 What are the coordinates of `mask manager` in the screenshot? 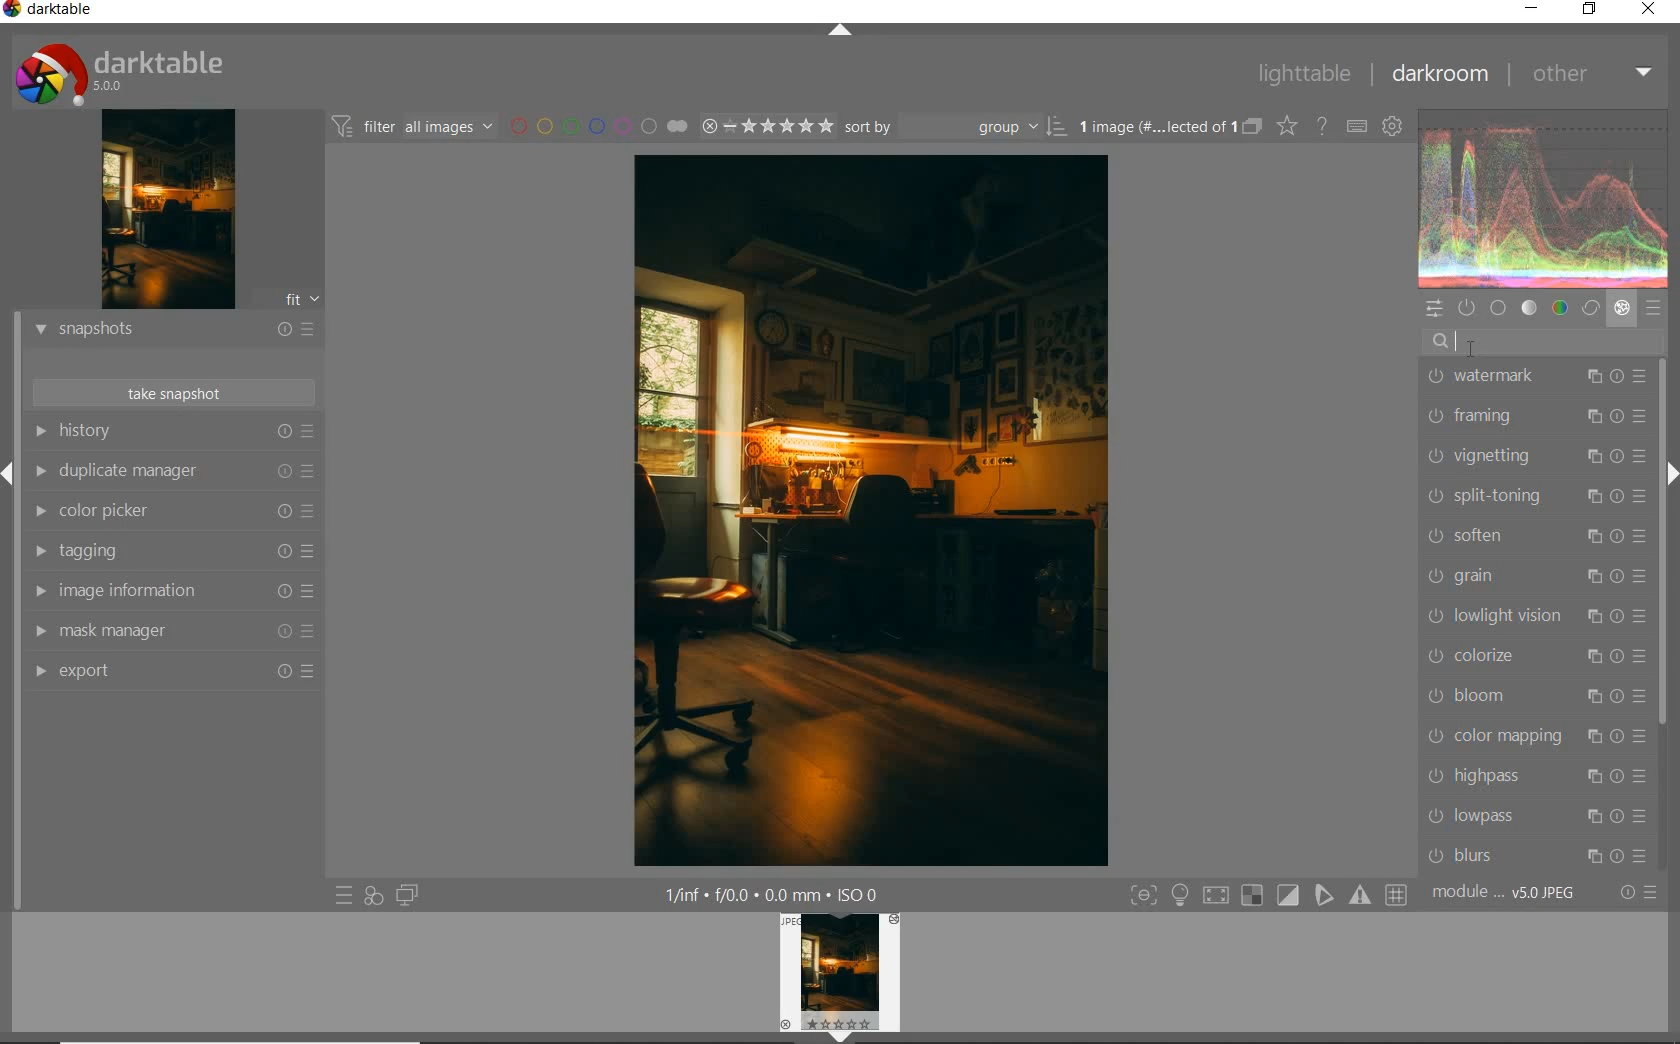 It's located at (169, 633).